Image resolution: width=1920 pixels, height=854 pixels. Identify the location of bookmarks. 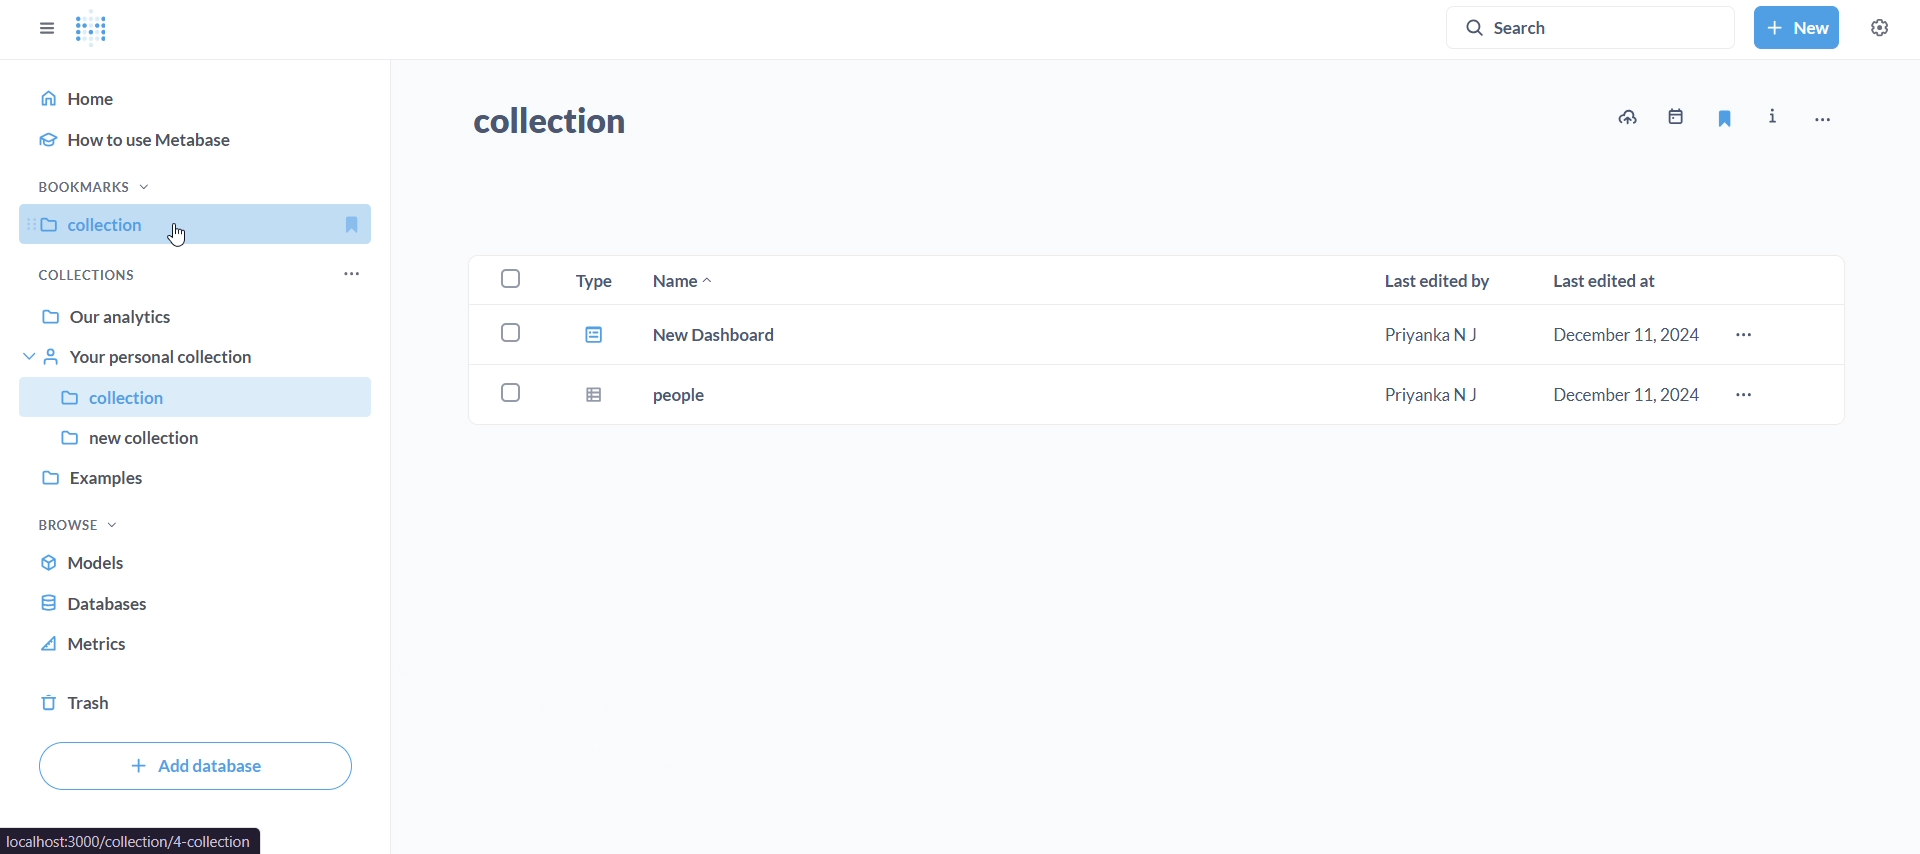
(1726, 118).